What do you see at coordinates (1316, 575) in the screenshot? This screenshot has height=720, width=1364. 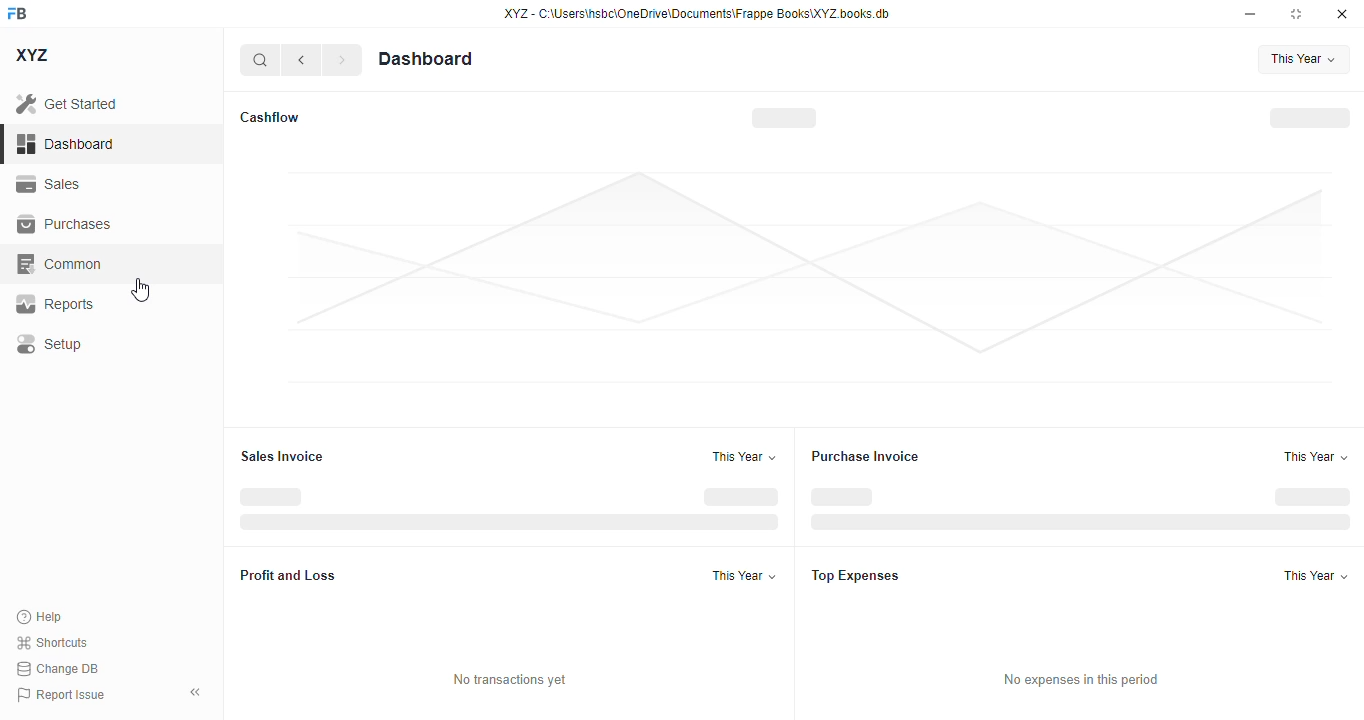 I see `this year` at bounding box center [1316, 575].